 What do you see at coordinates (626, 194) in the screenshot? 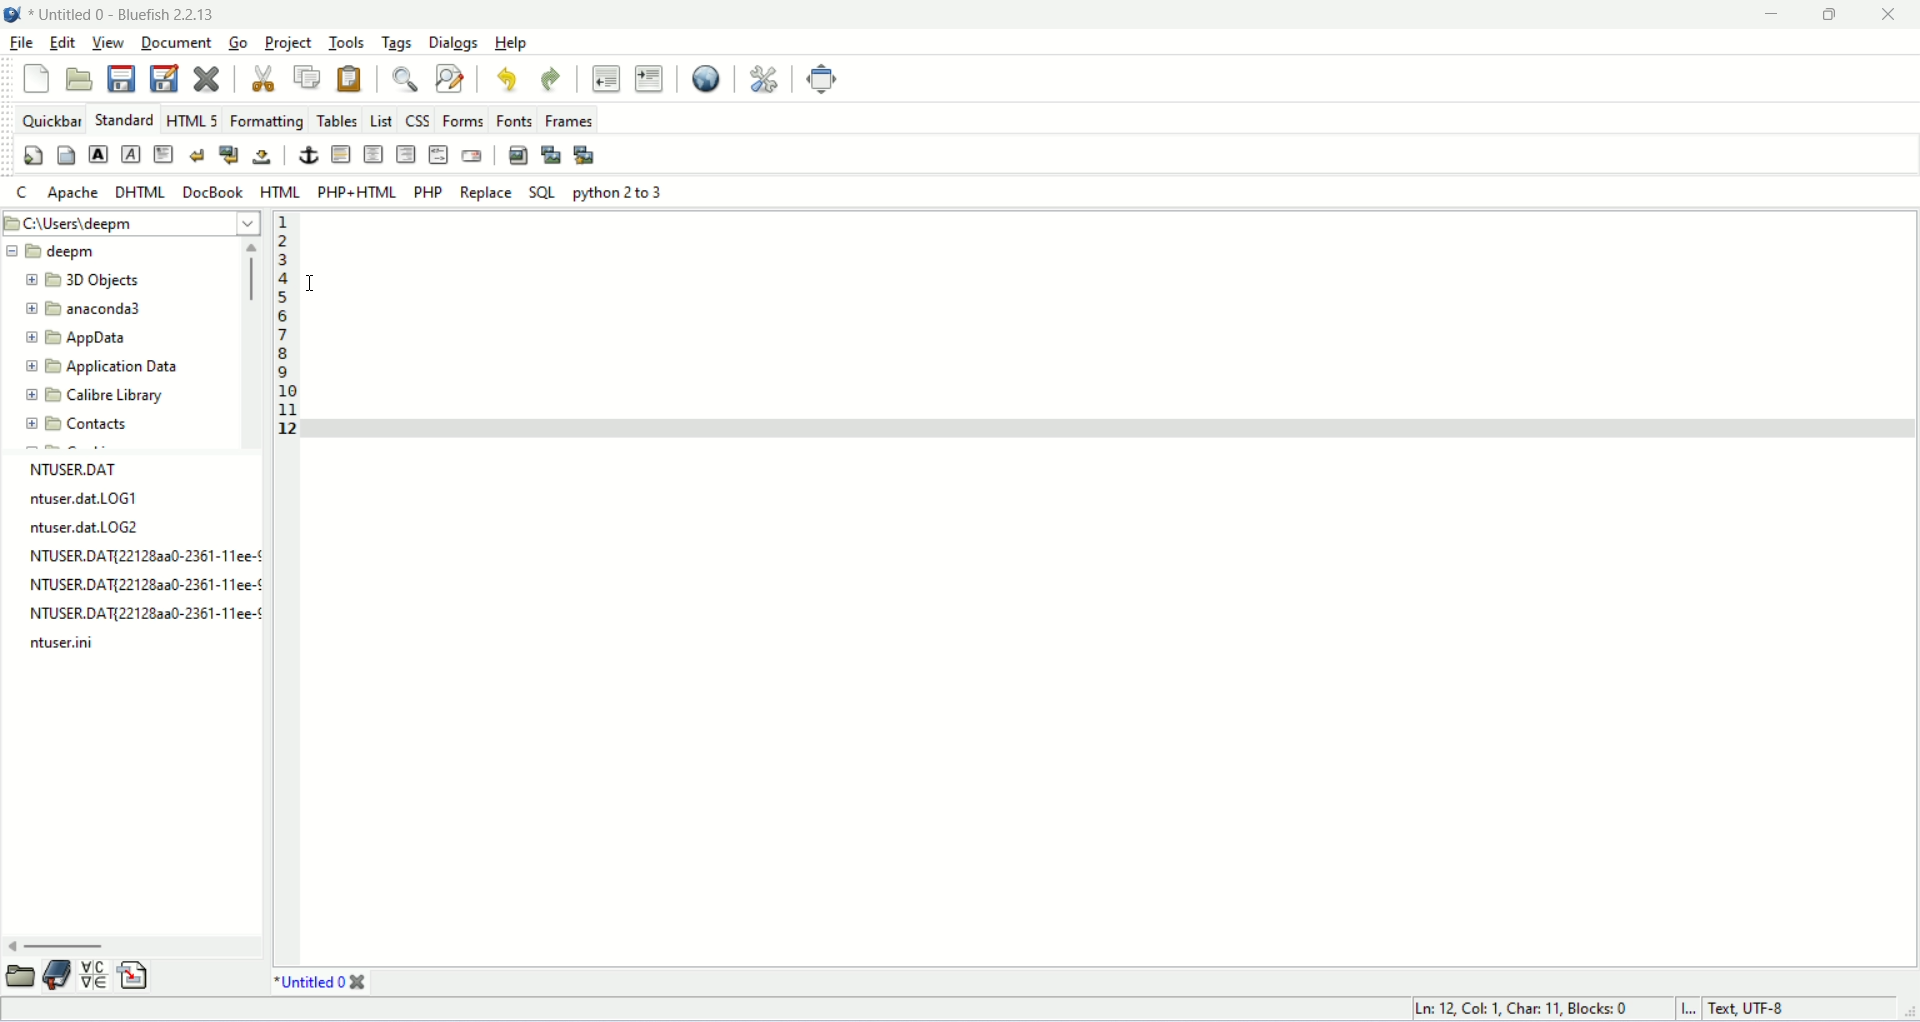
I see `python 2 to 3` at bounding box center [626, 194].